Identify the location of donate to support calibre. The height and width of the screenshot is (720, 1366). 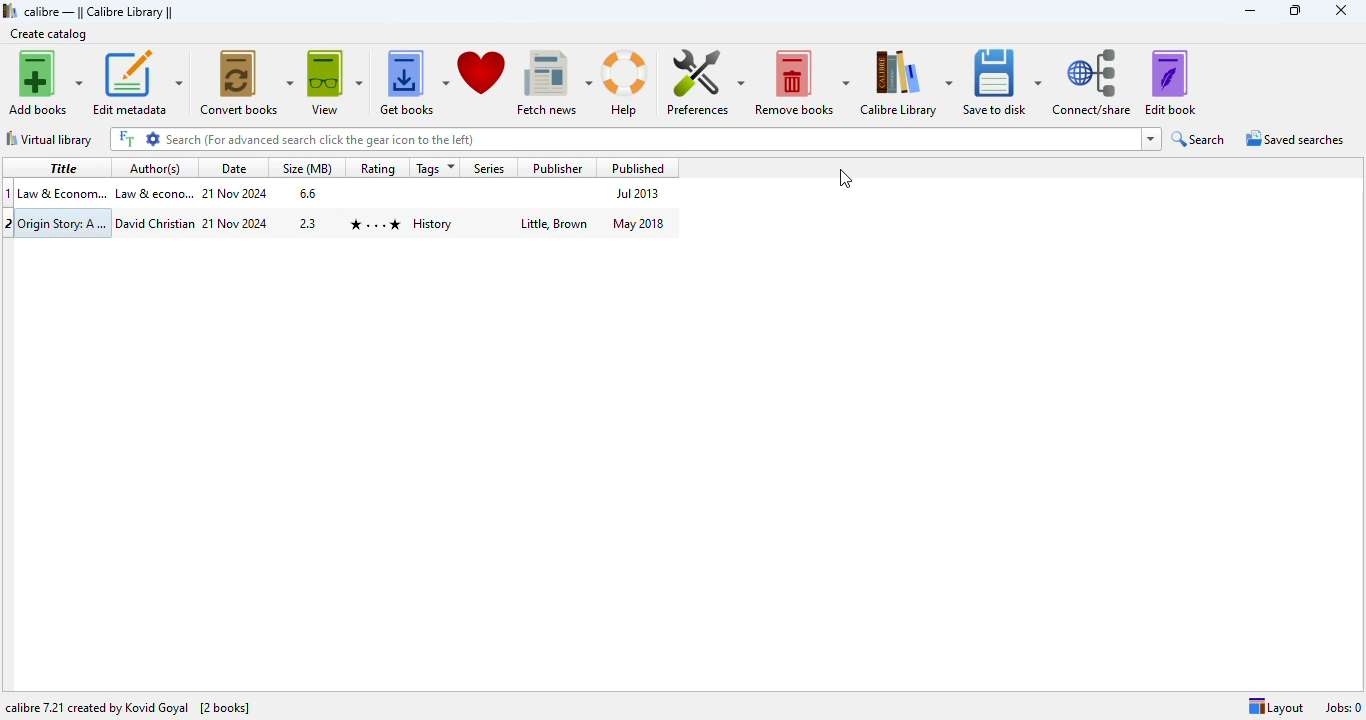
(482, 73).